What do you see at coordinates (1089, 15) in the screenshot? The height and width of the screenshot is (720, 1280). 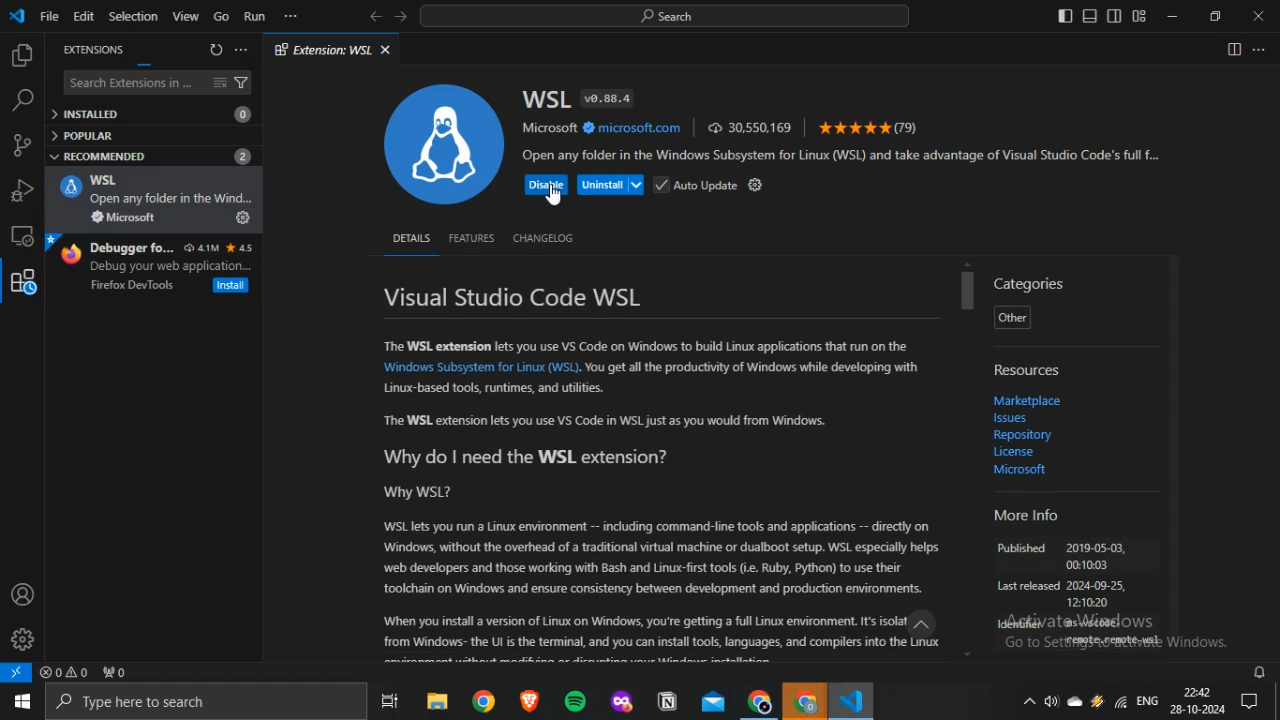 I see `toggle panel` at bounding box center [1089, 15].